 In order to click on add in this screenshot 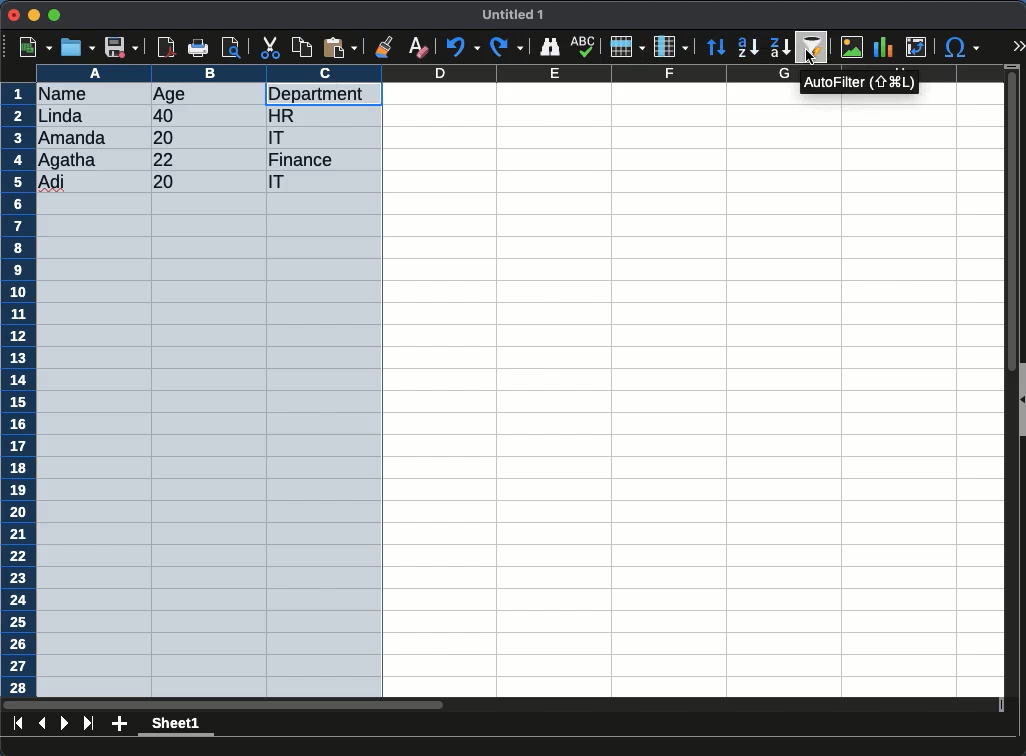, I will do `click(119, 725)`.